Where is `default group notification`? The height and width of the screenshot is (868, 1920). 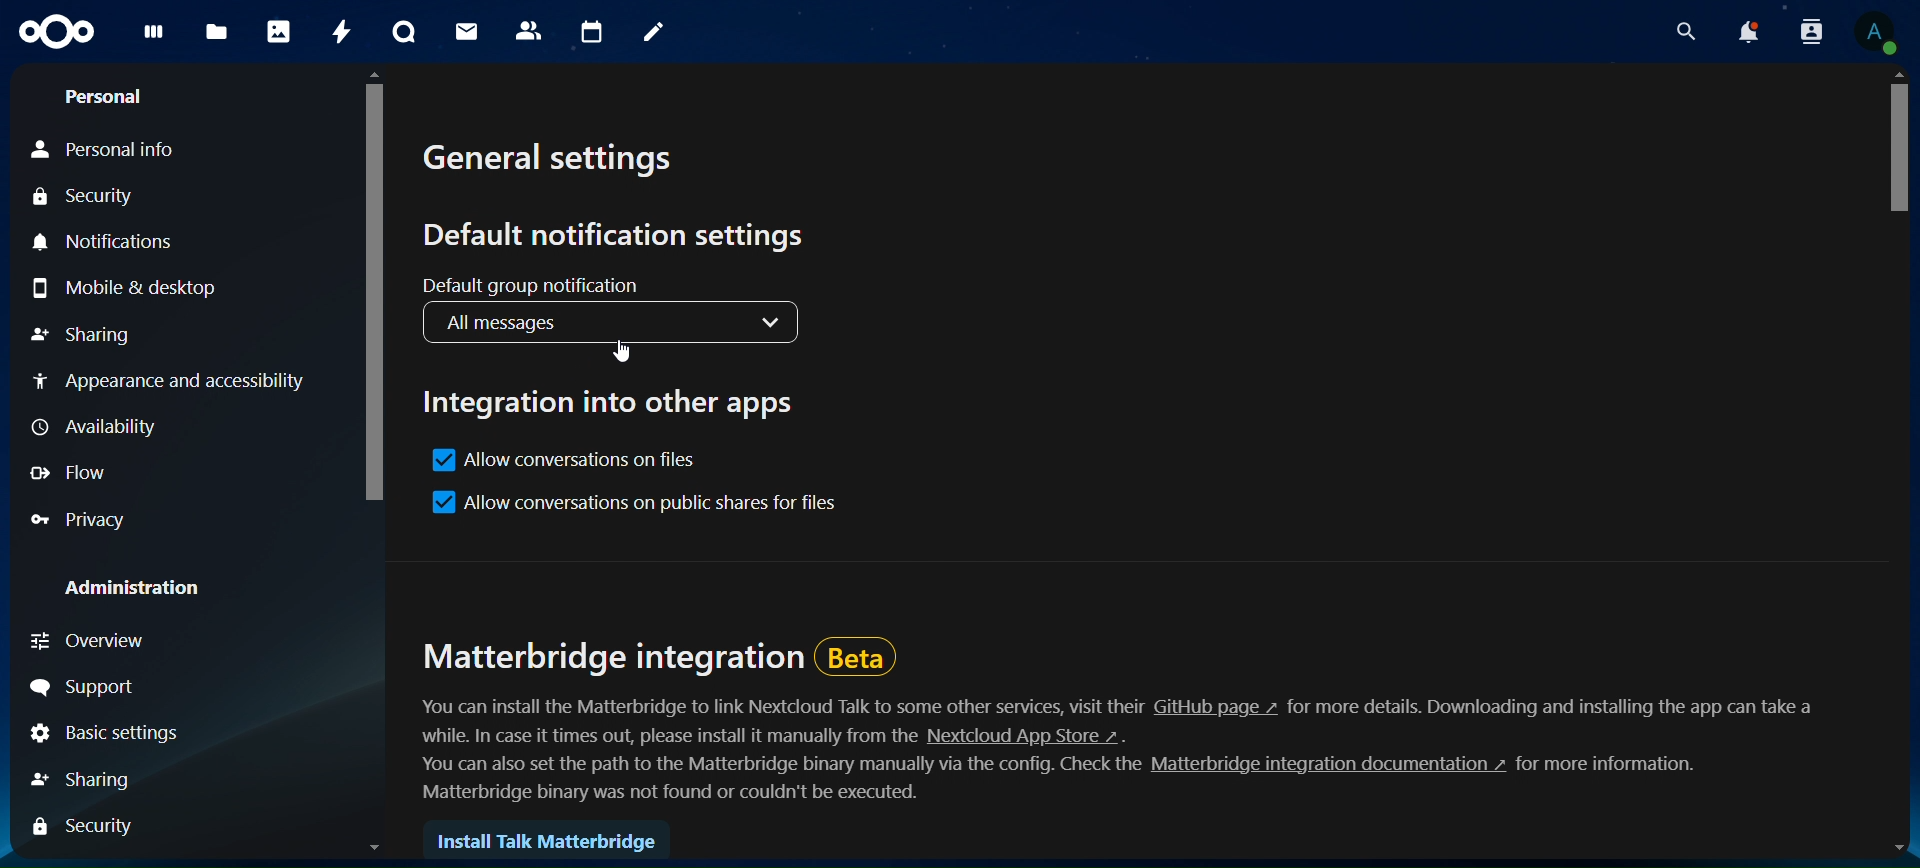
default group notification is located at coordinates (544, 285).